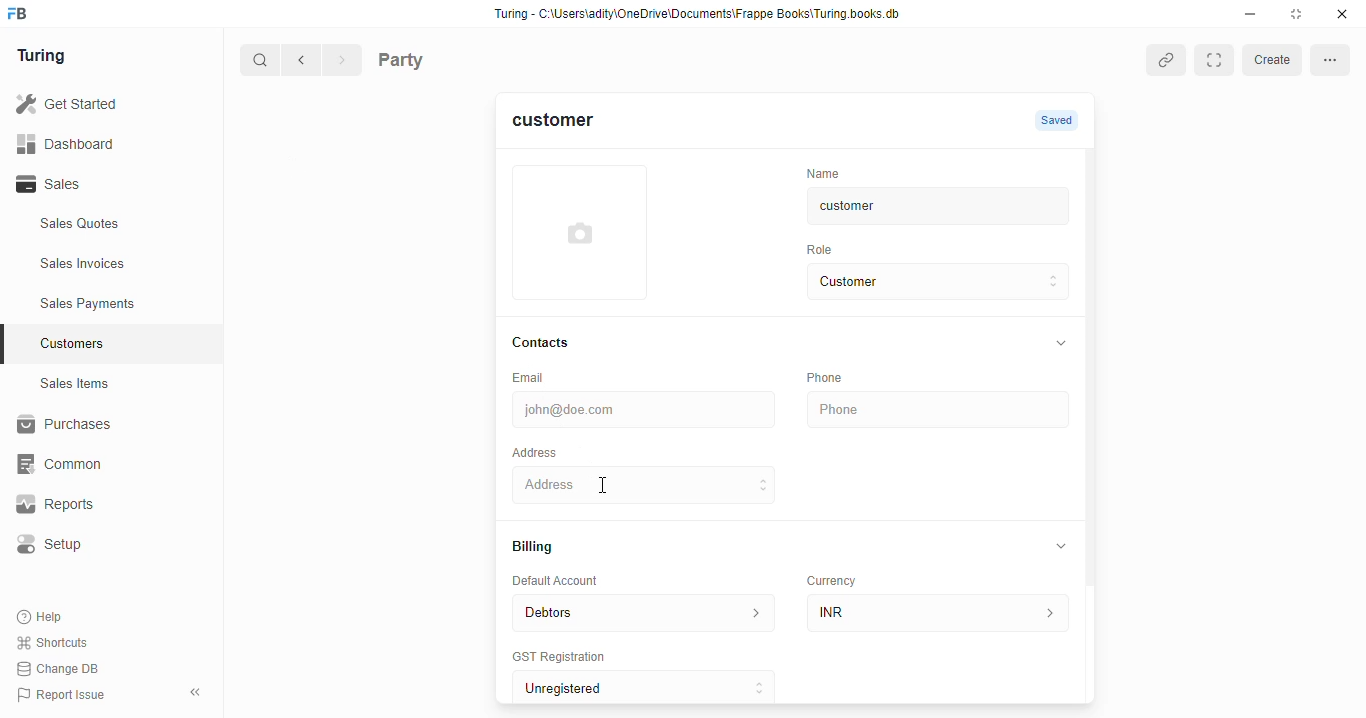 The height and width of the screenshot is (718, 1366). Describe the element at coordinates (822, 250) in the screenshot. I see `Role` at that location.